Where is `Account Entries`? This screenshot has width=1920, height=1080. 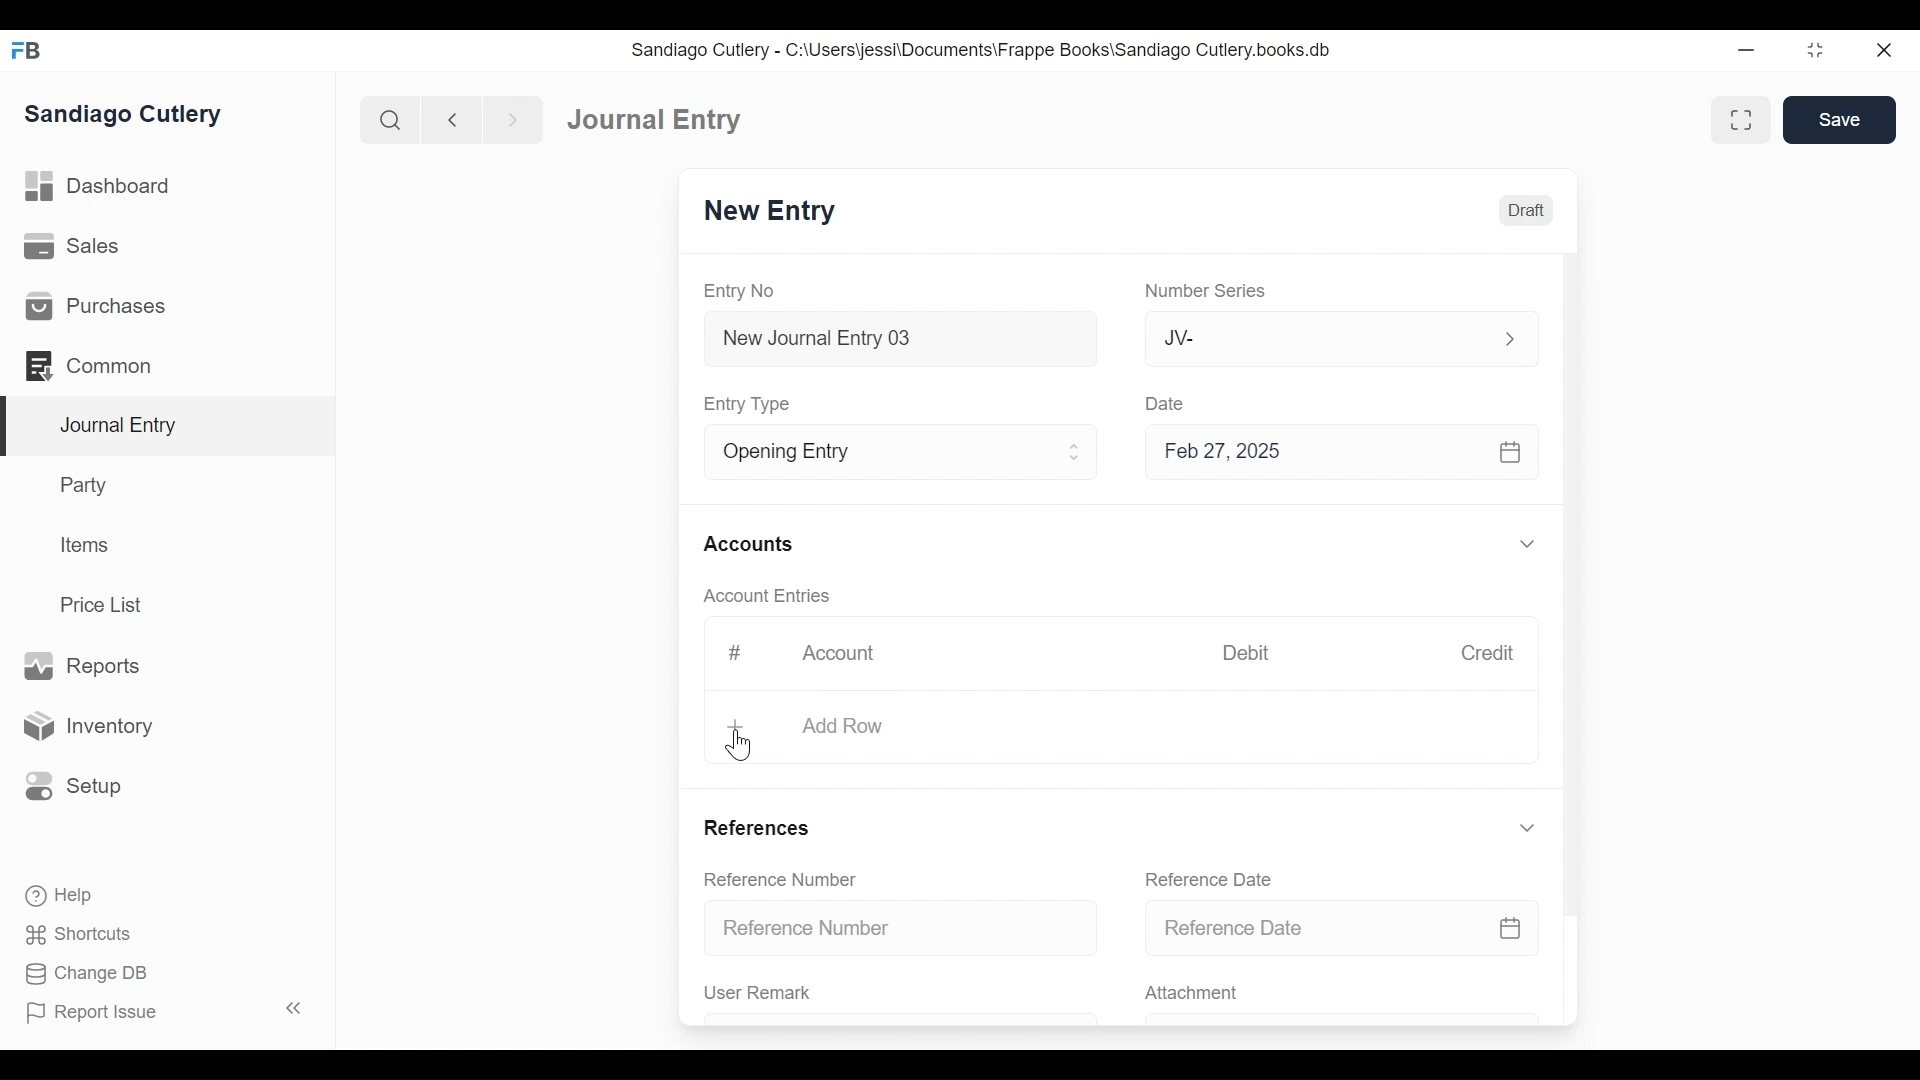
Account Entries is located at coordinates (765, 596).